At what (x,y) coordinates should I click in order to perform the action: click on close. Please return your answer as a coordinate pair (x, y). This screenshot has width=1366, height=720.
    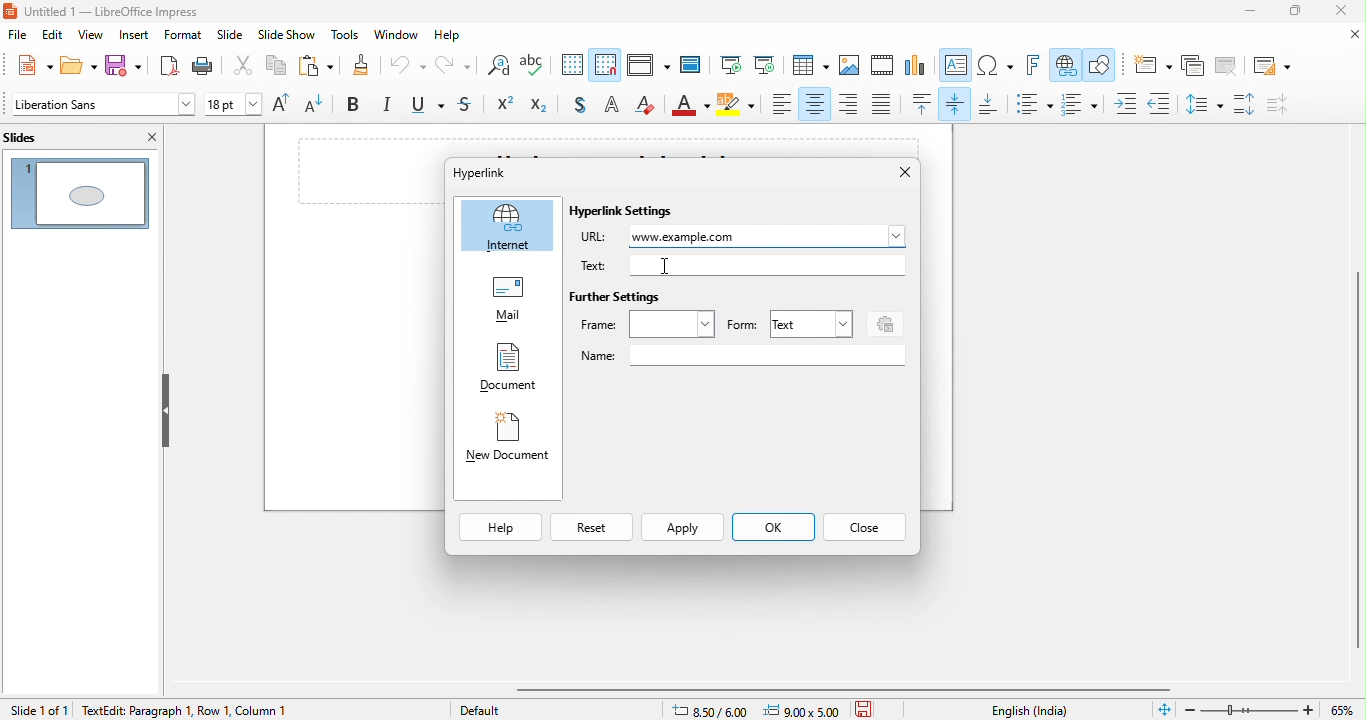
    Looking at the image, I should click on (148, 137).